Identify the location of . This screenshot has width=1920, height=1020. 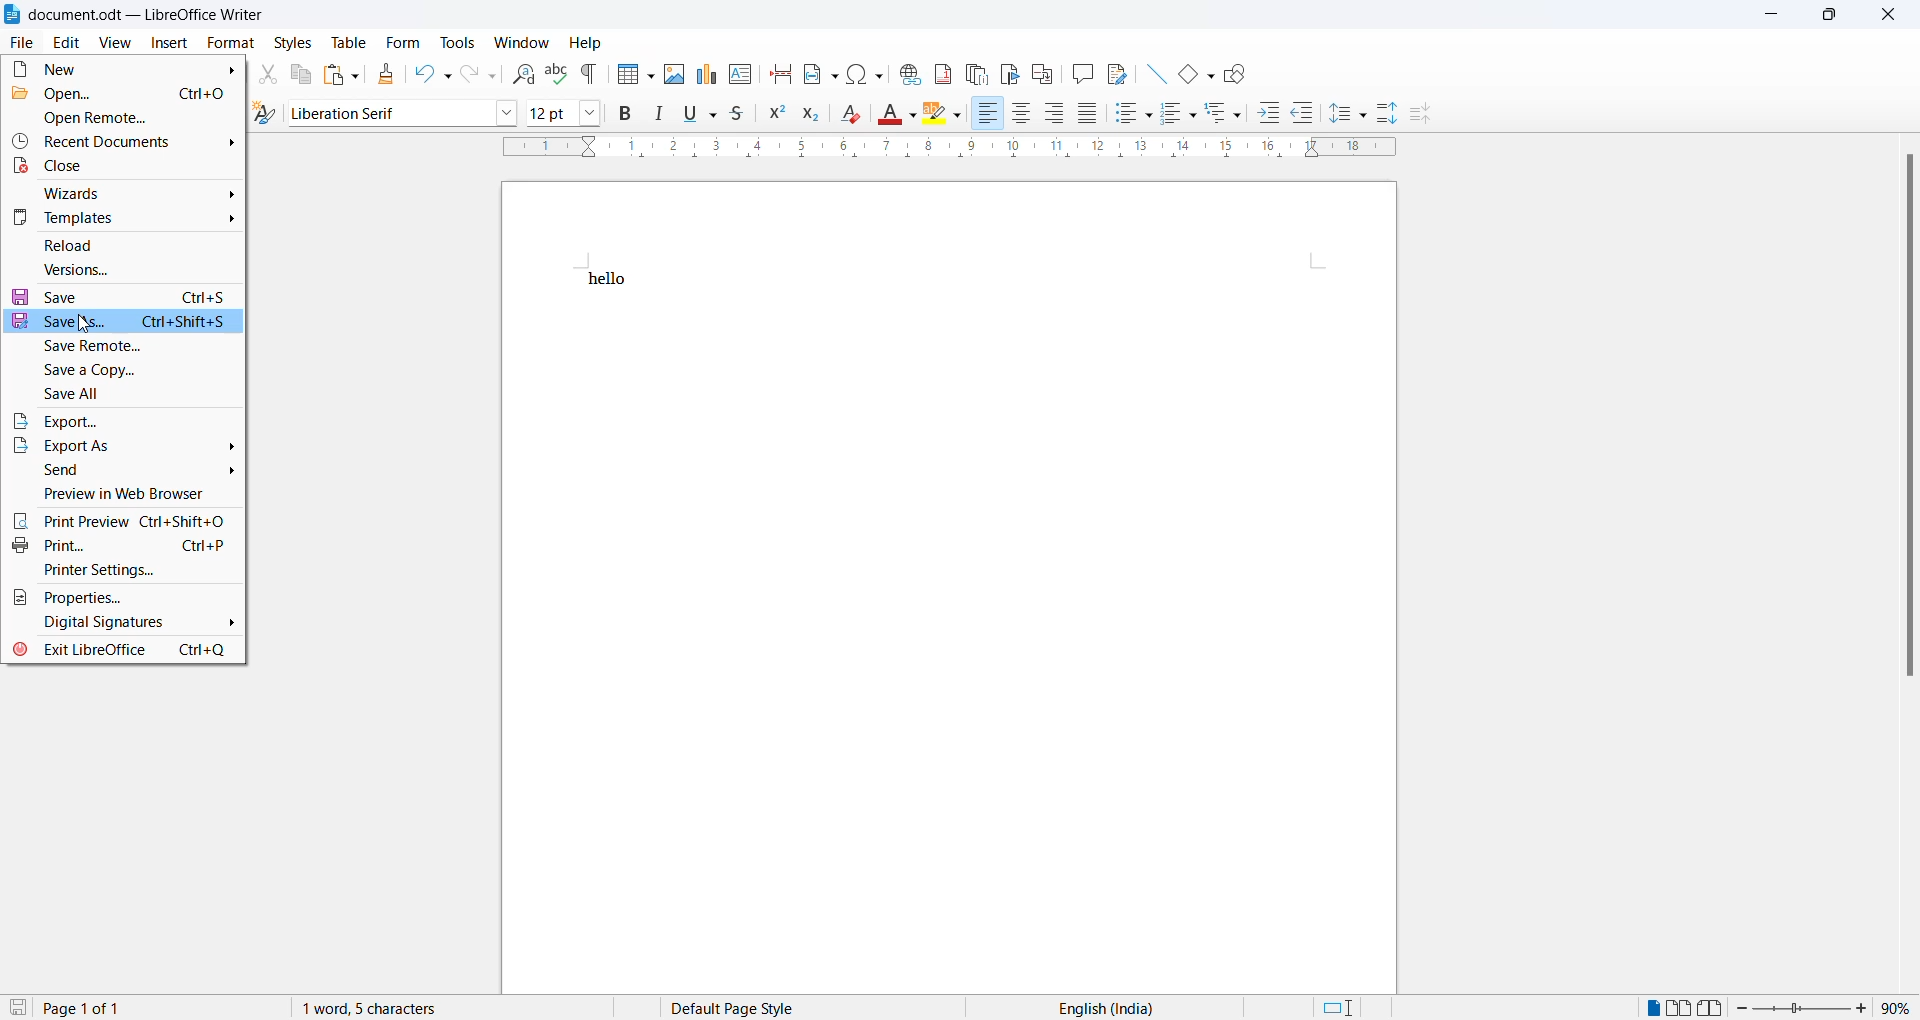
(1303, 114).